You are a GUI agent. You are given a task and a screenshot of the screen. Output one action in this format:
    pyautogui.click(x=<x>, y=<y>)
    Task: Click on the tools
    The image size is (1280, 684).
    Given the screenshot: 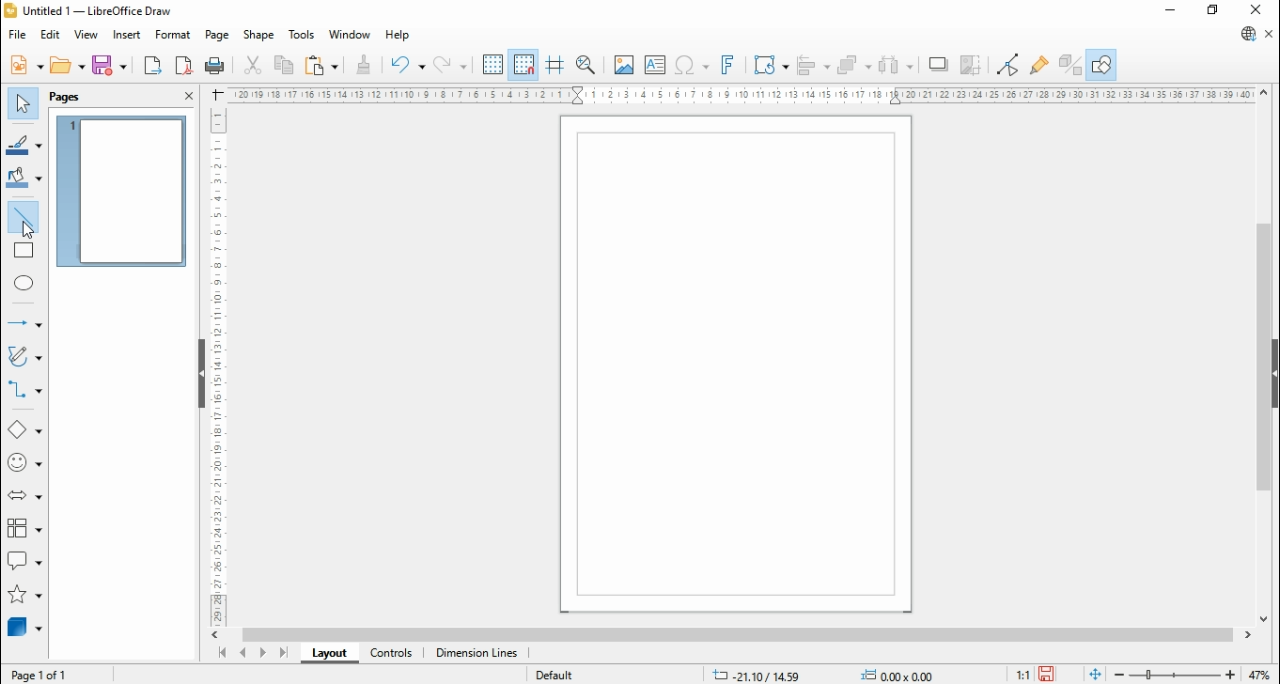 What is the action you would take?
    pyautogui.click(x=303, y=35)
    